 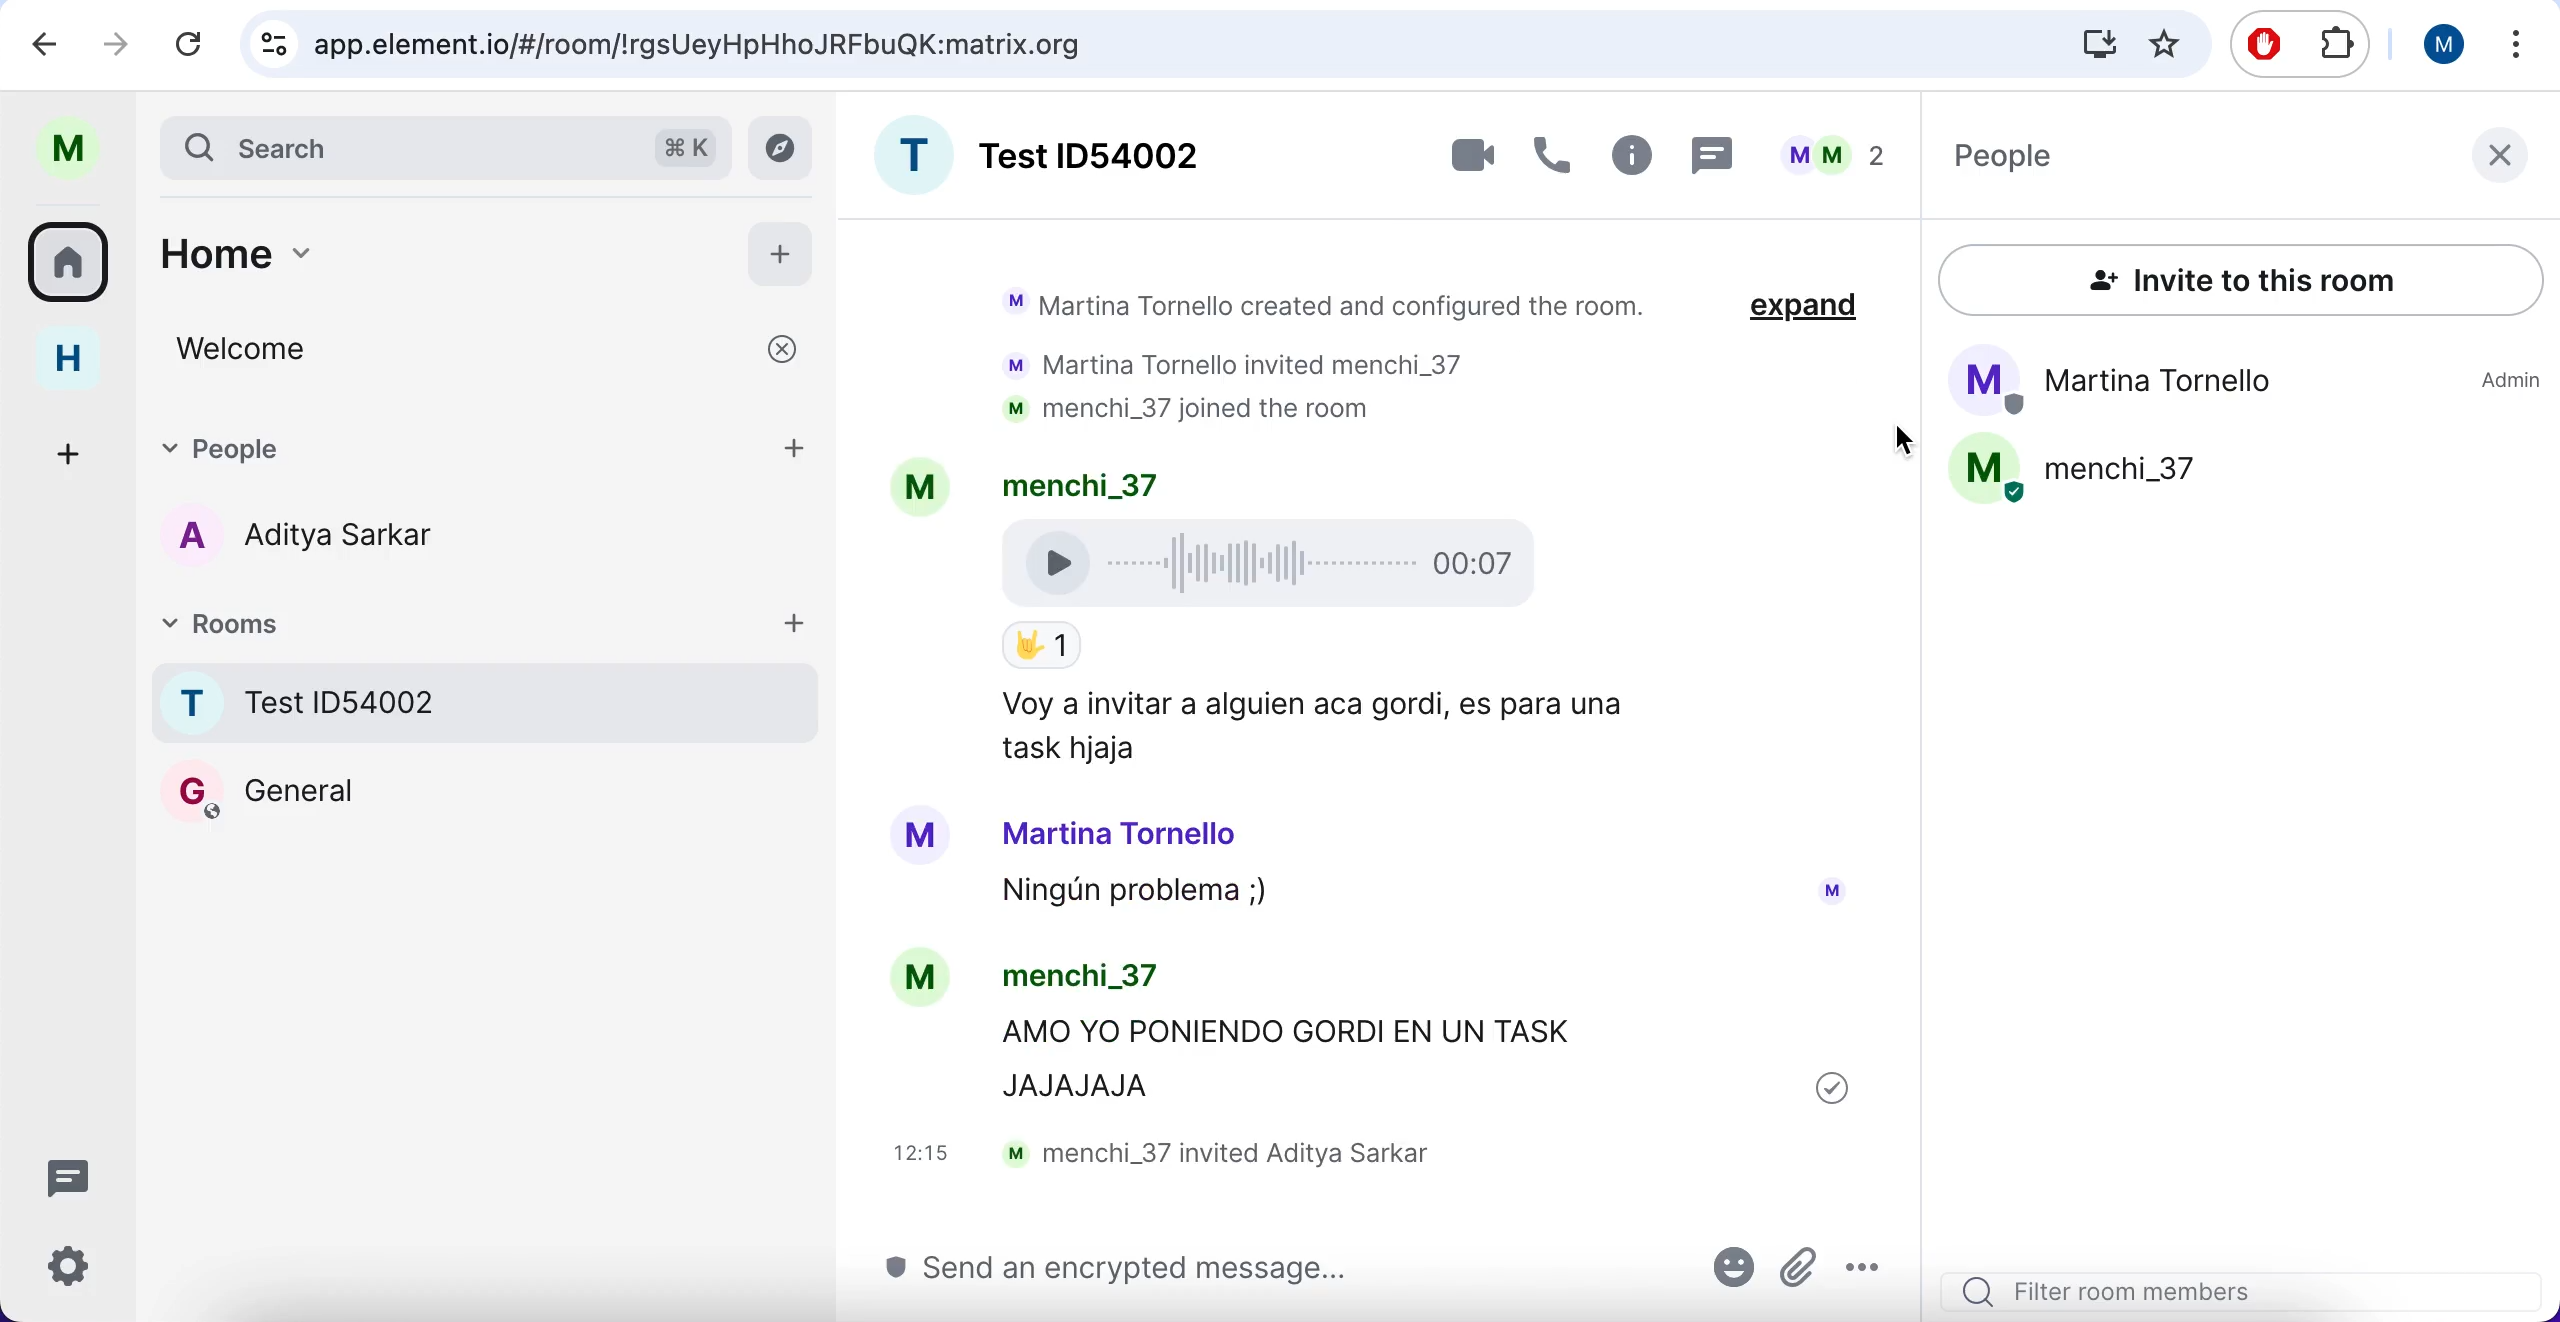 What do you see at coordinates (1080, 153) in the screenshot?
I see `room name` at bounding box center [1080, 153].